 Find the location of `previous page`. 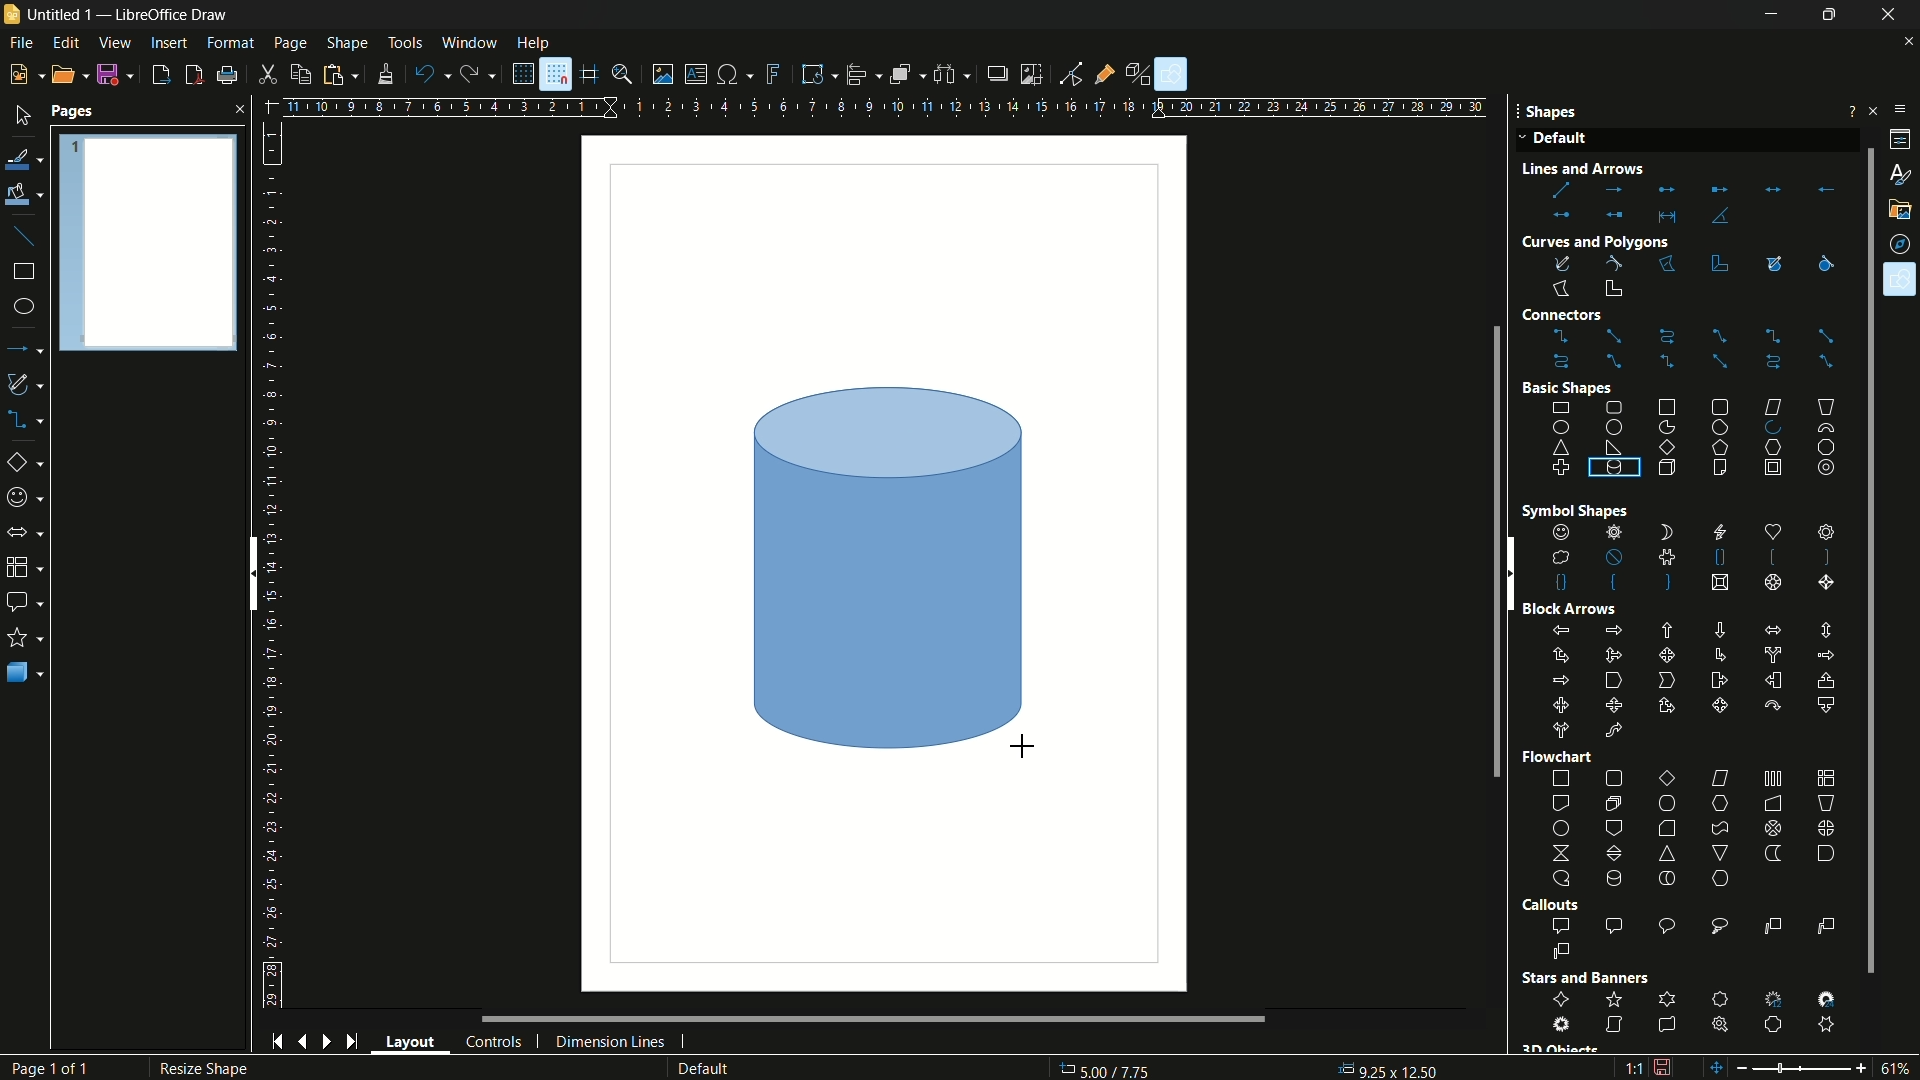

previous page is located at coordinates (303, 1044).